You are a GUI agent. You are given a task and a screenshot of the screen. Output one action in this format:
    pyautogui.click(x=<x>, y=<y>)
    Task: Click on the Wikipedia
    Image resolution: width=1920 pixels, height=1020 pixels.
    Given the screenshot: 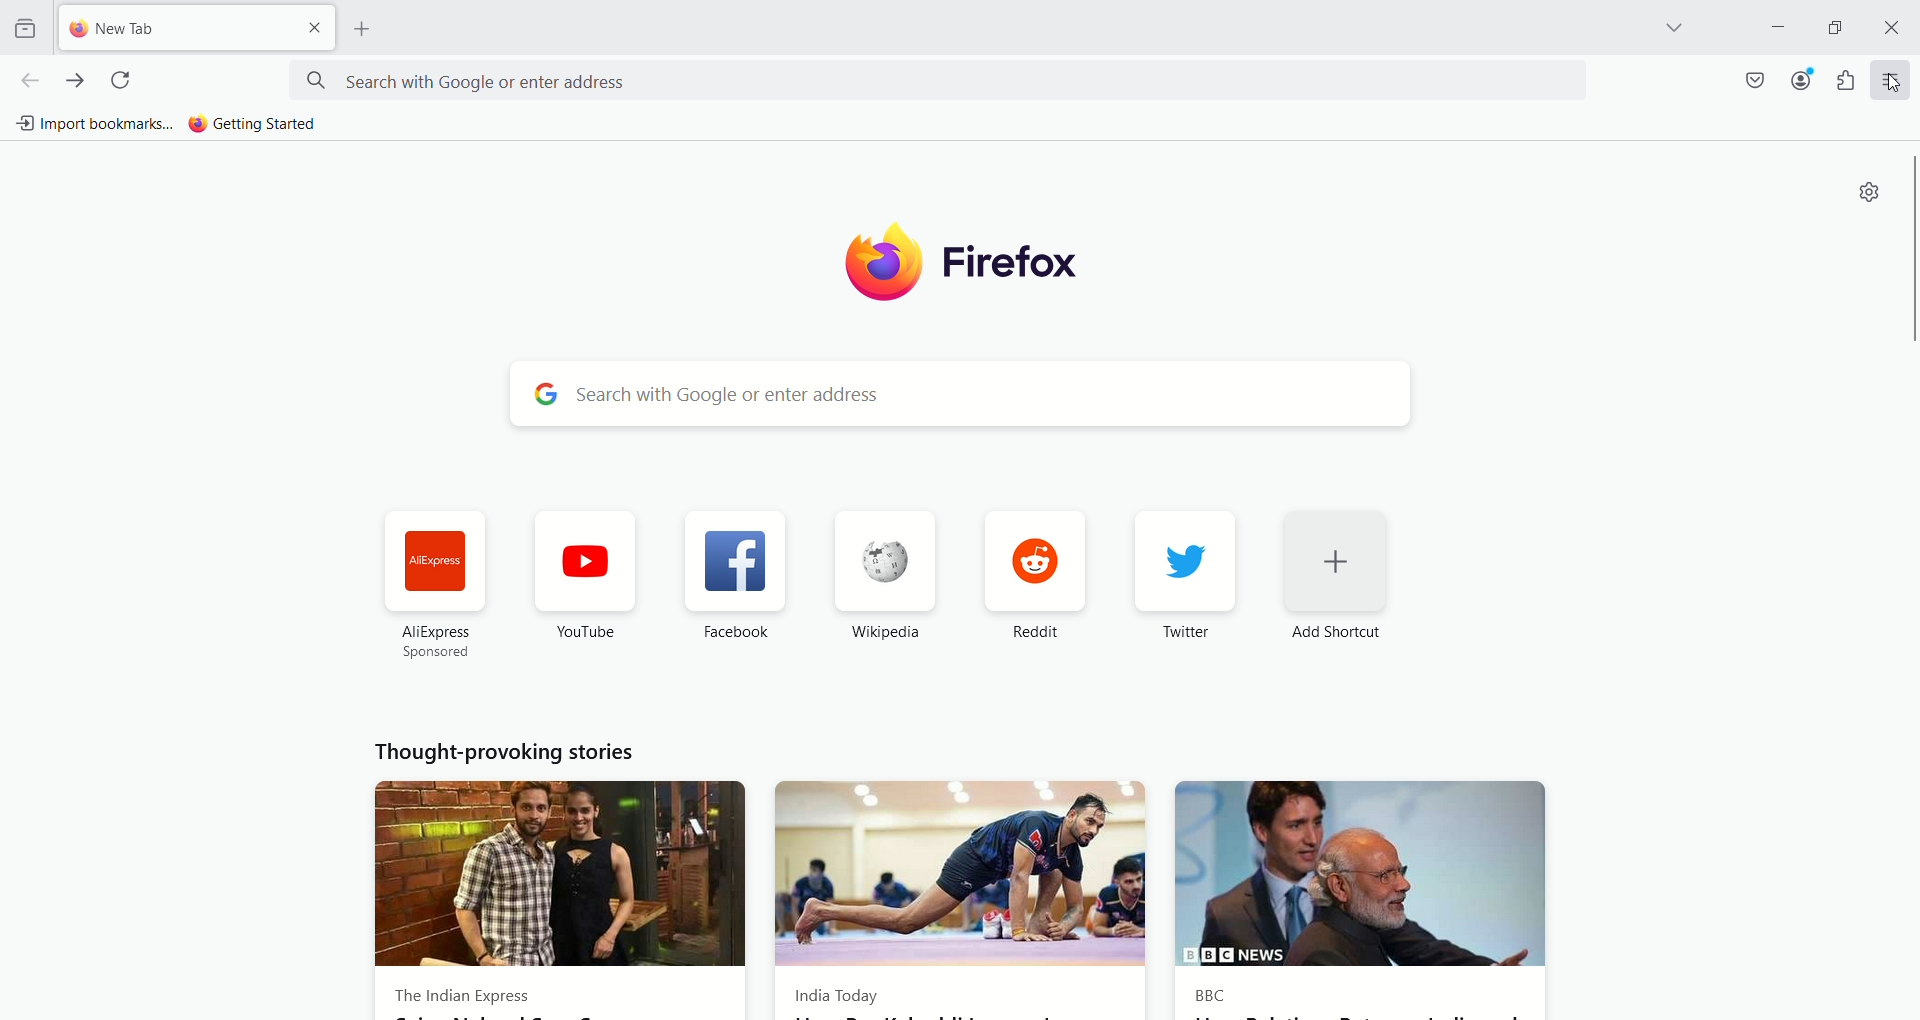 What is the action you would take?
    pyautogui.click(x=892, y=579)
    